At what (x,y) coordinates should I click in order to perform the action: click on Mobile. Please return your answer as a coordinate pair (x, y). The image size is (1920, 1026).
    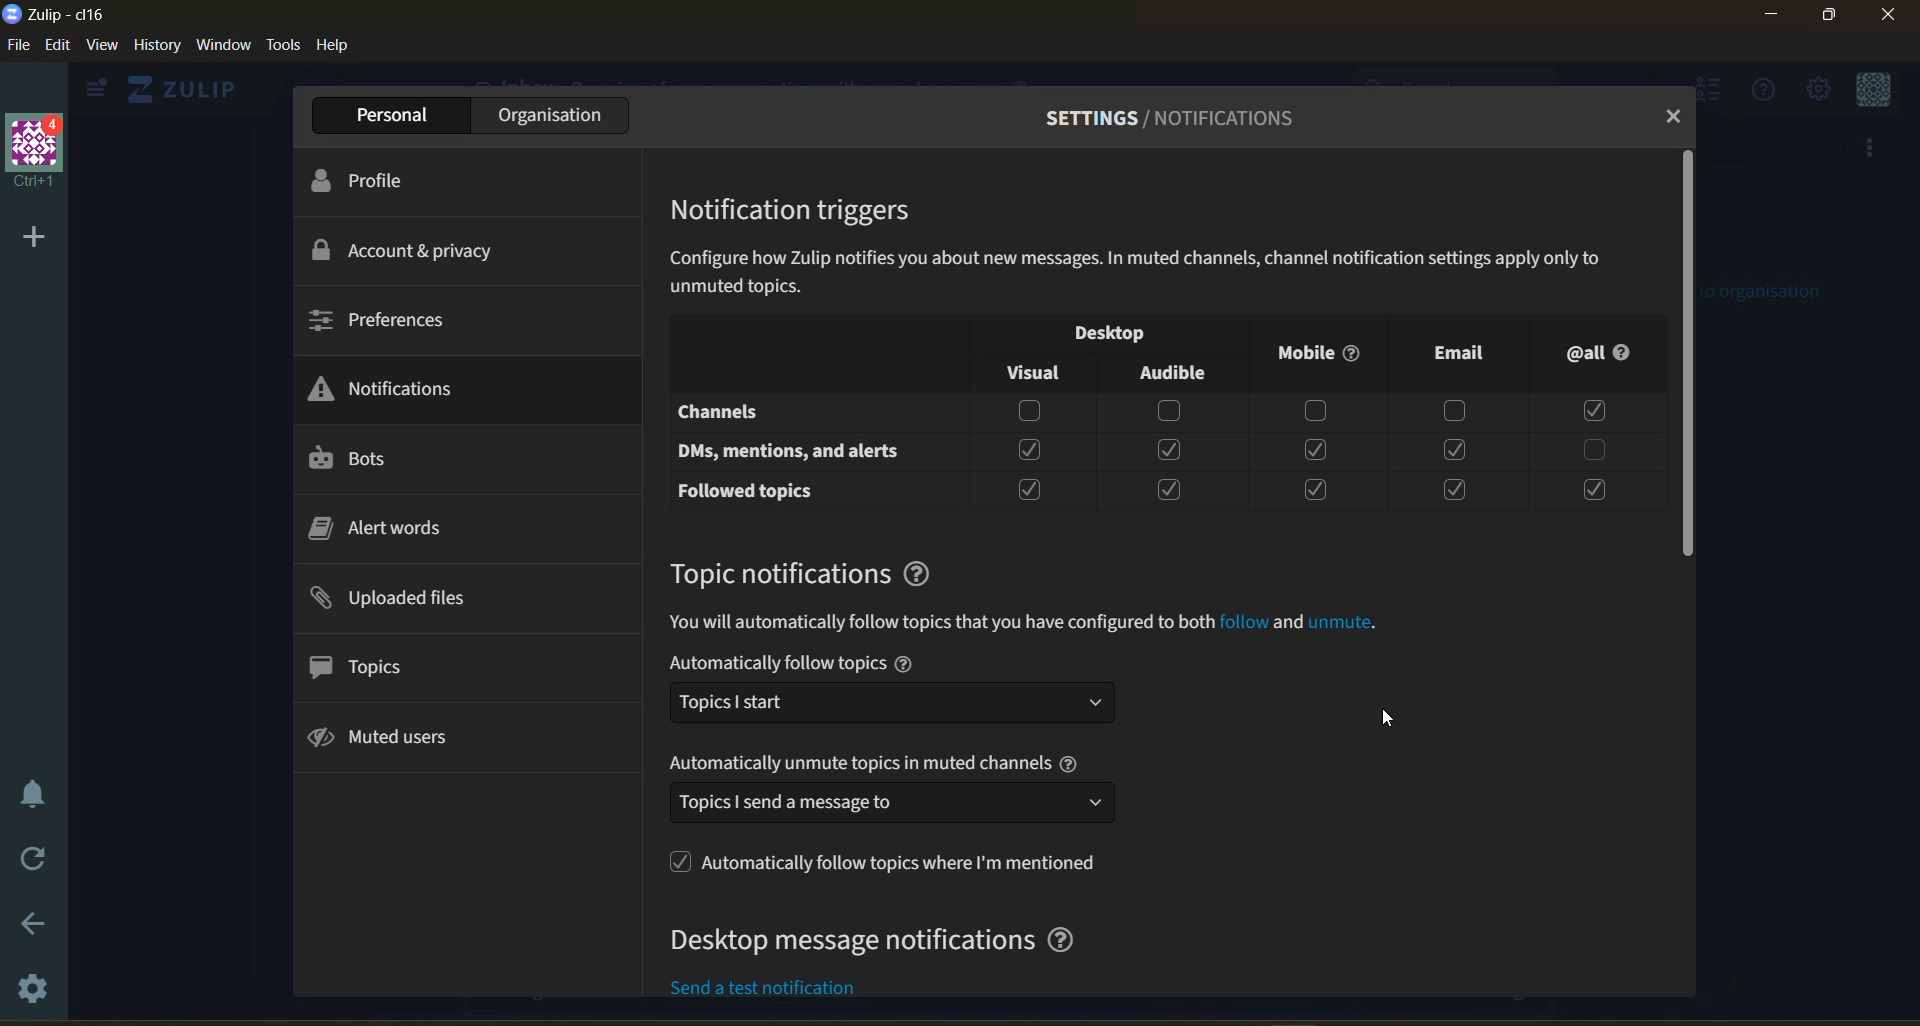
    Looking at the image, I should click on (1320, 353).